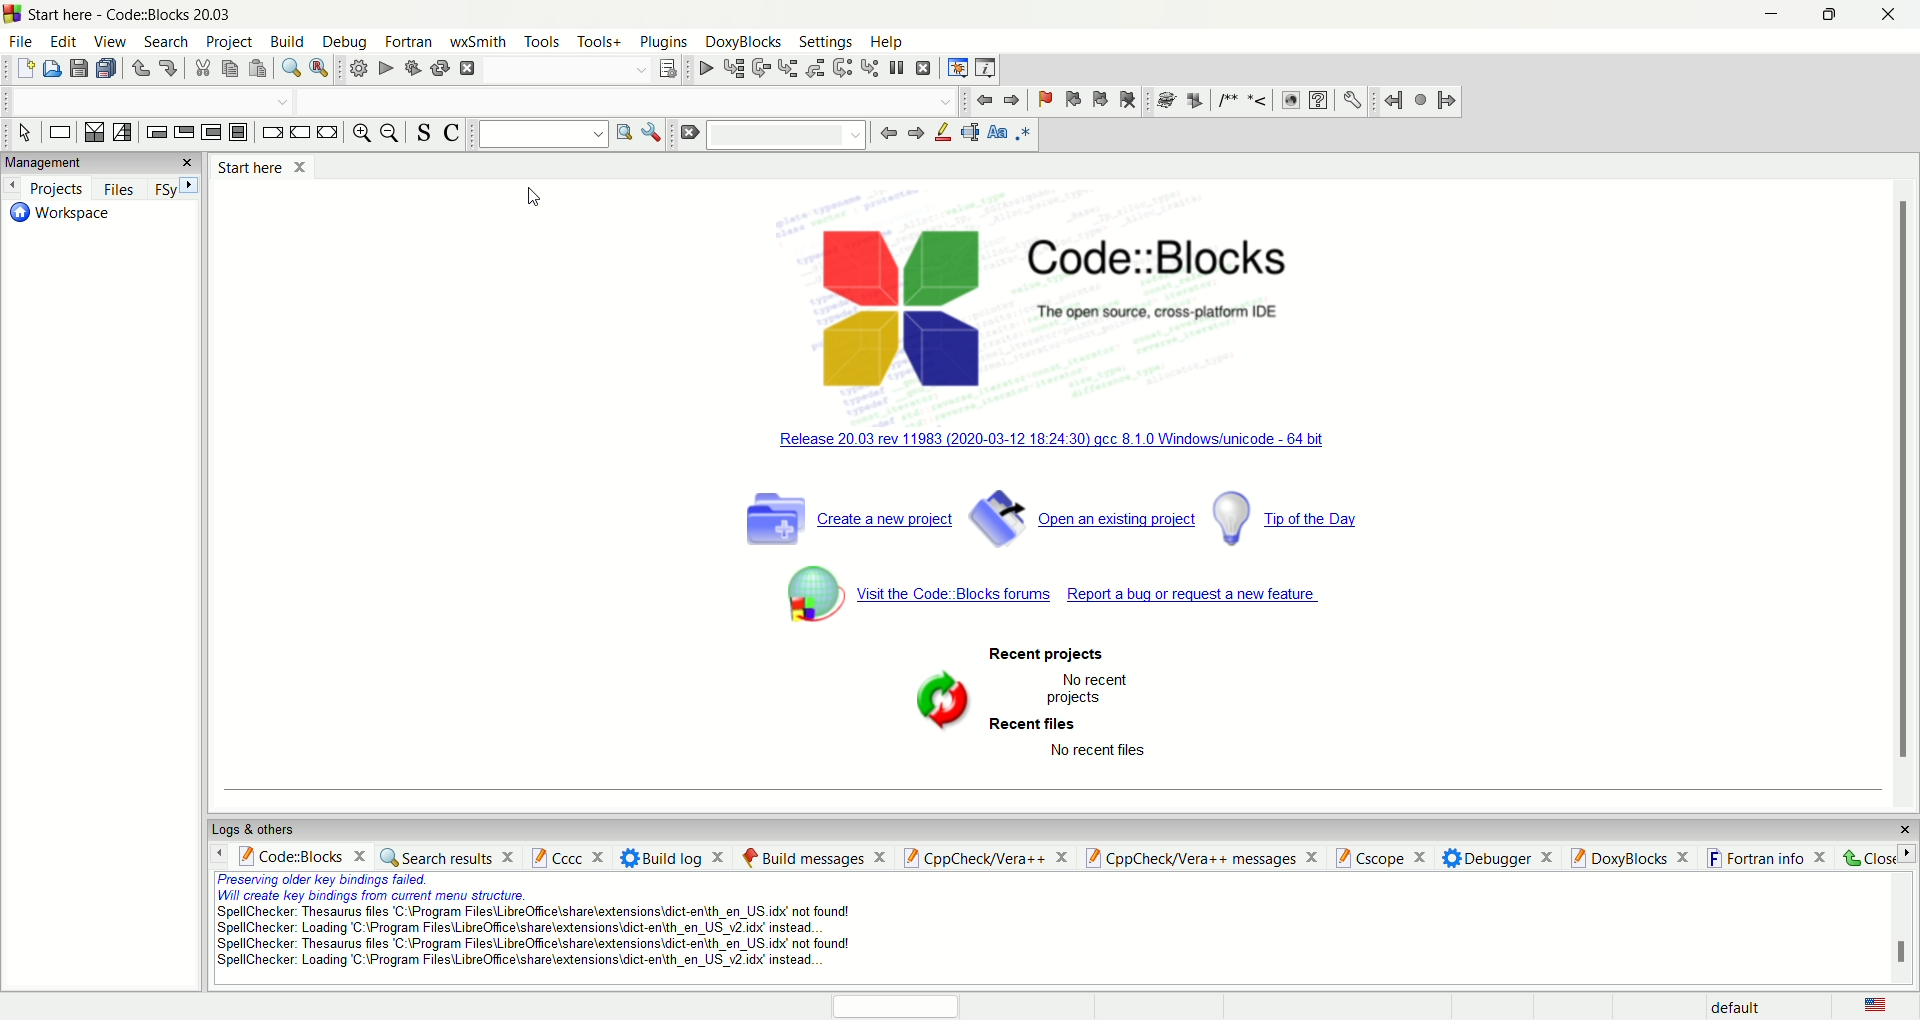 The image size is (1920, 1020). What do you see at coordinates (300, 134) in the screenshot?
I see `continue` at bounding box center [300, 134].